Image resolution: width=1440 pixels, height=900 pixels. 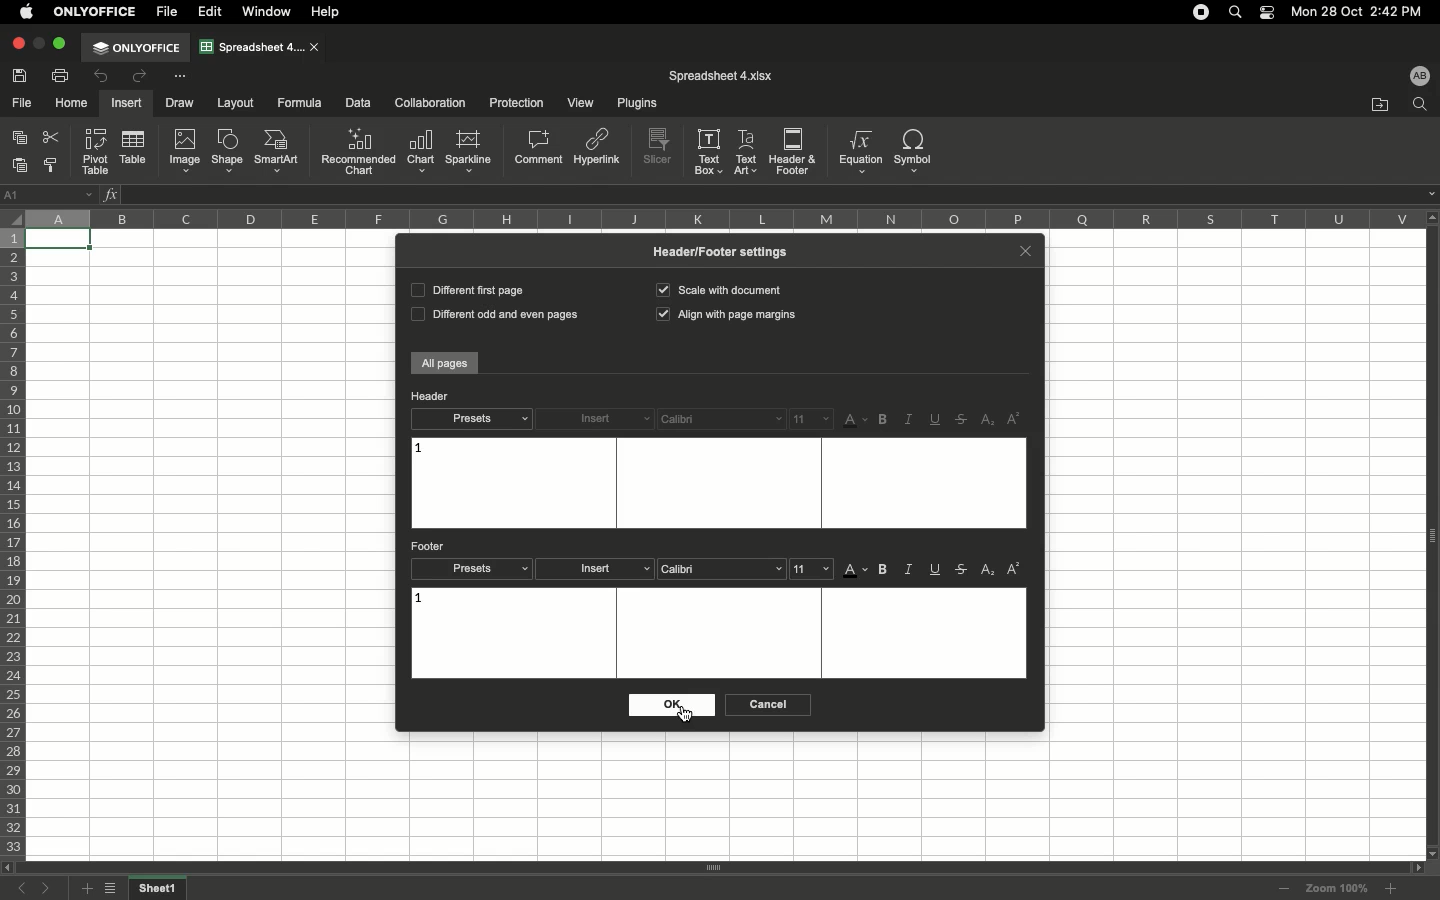 What do you see at coordinates (1269, 13) in the screenshot?
I see `Notification` at bounding box center [1269, 13].